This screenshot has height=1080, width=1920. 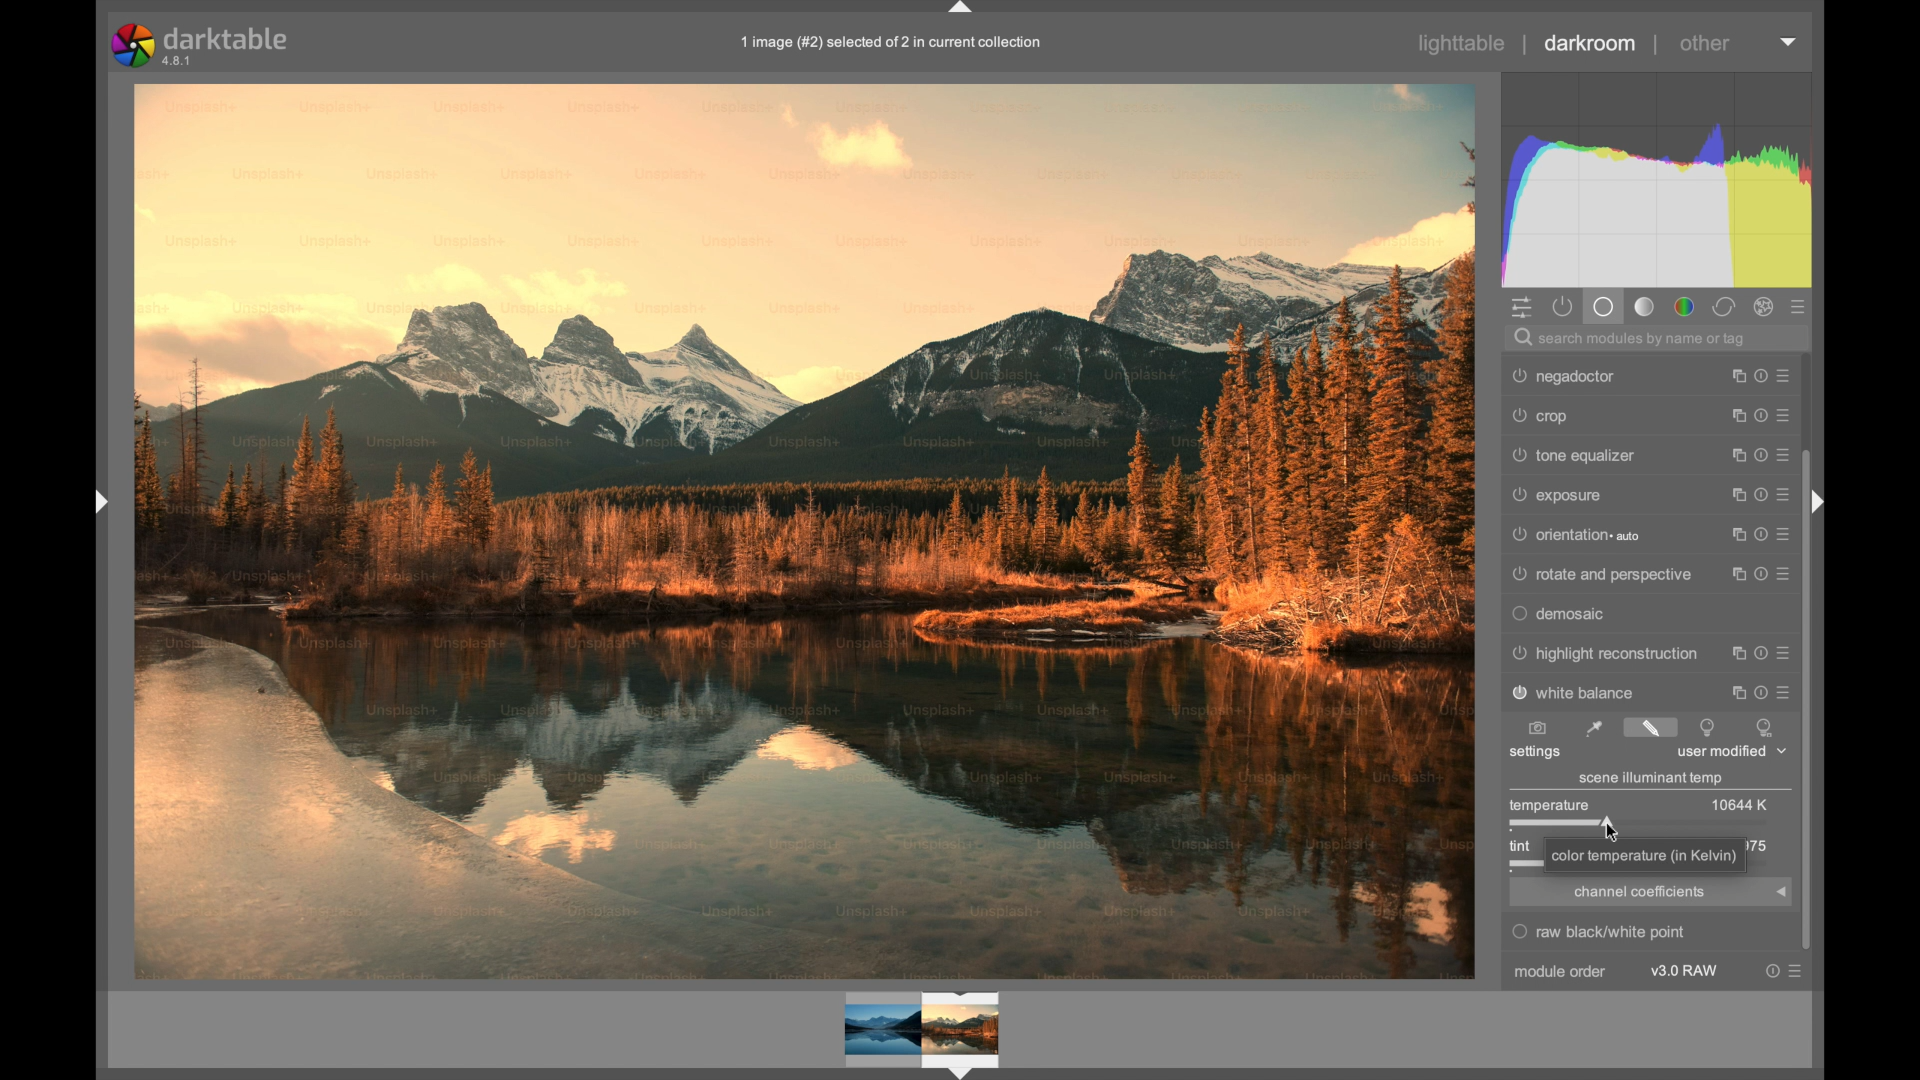 What do you see at coordinates (1537, 727) in the screenshot?
I see `set white balance` at bounding box center [1537, 727].